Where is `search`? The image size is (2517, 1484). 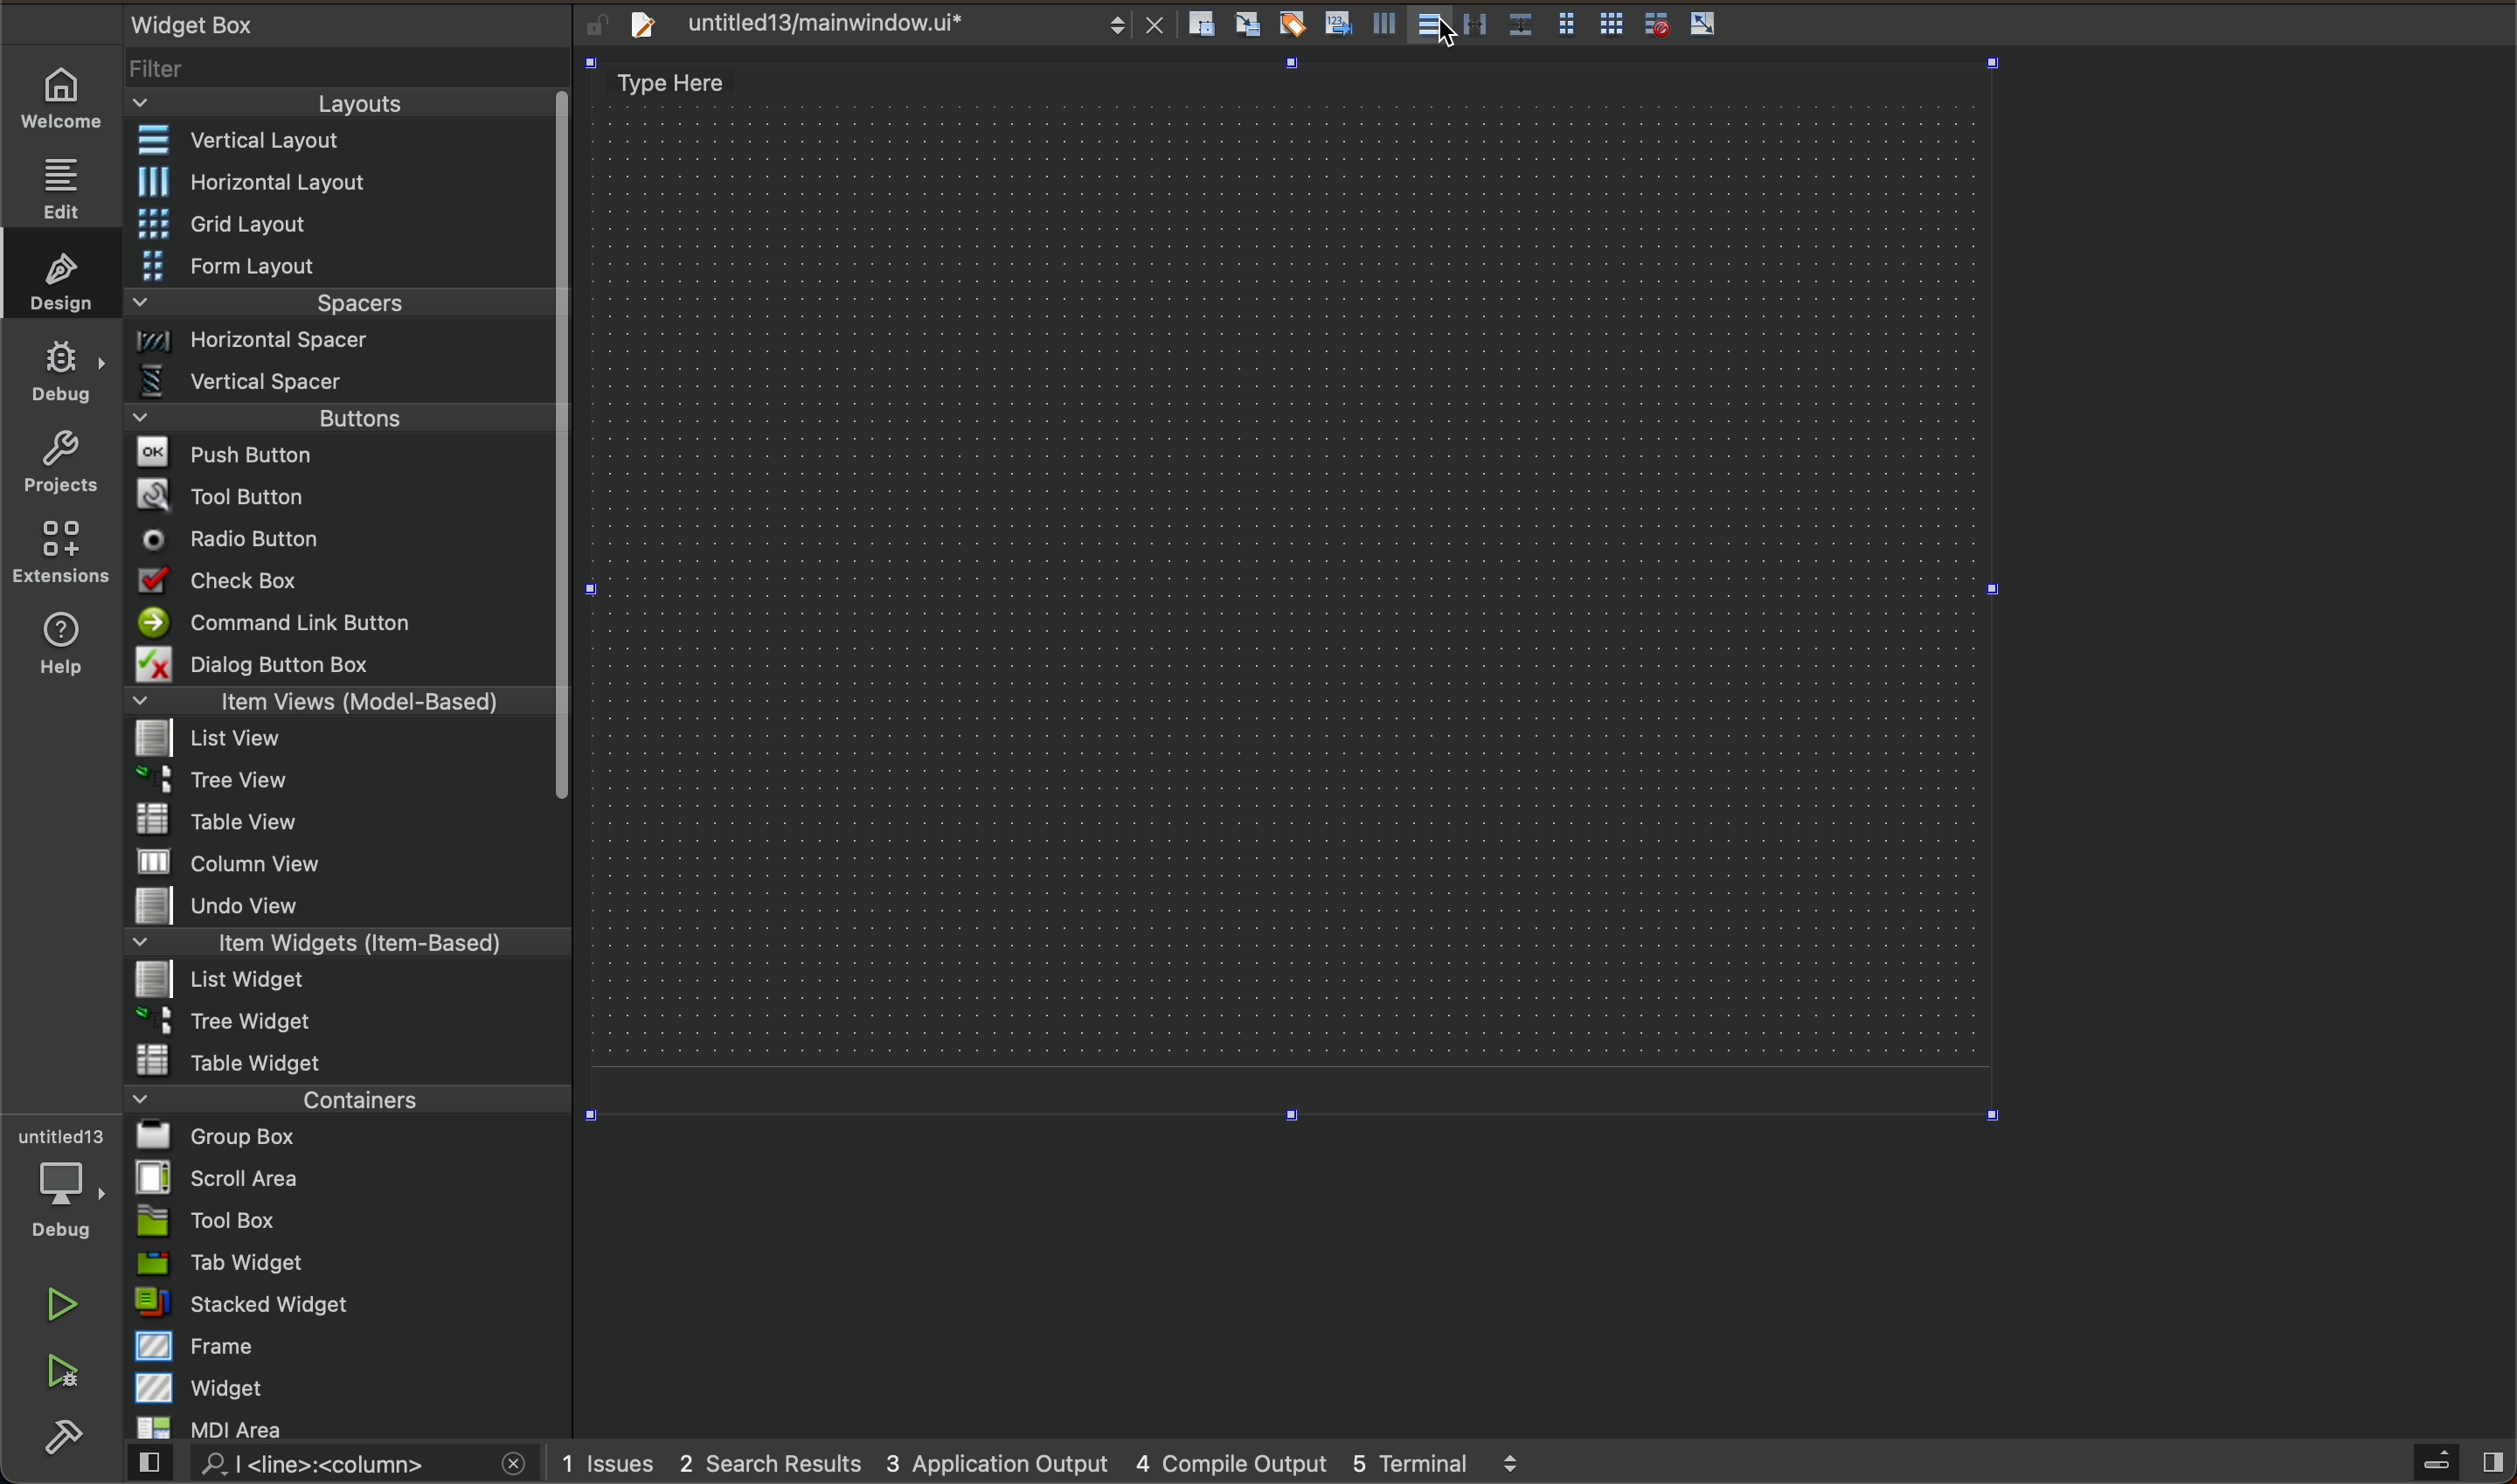 search is located at coordinates (334, 1467).